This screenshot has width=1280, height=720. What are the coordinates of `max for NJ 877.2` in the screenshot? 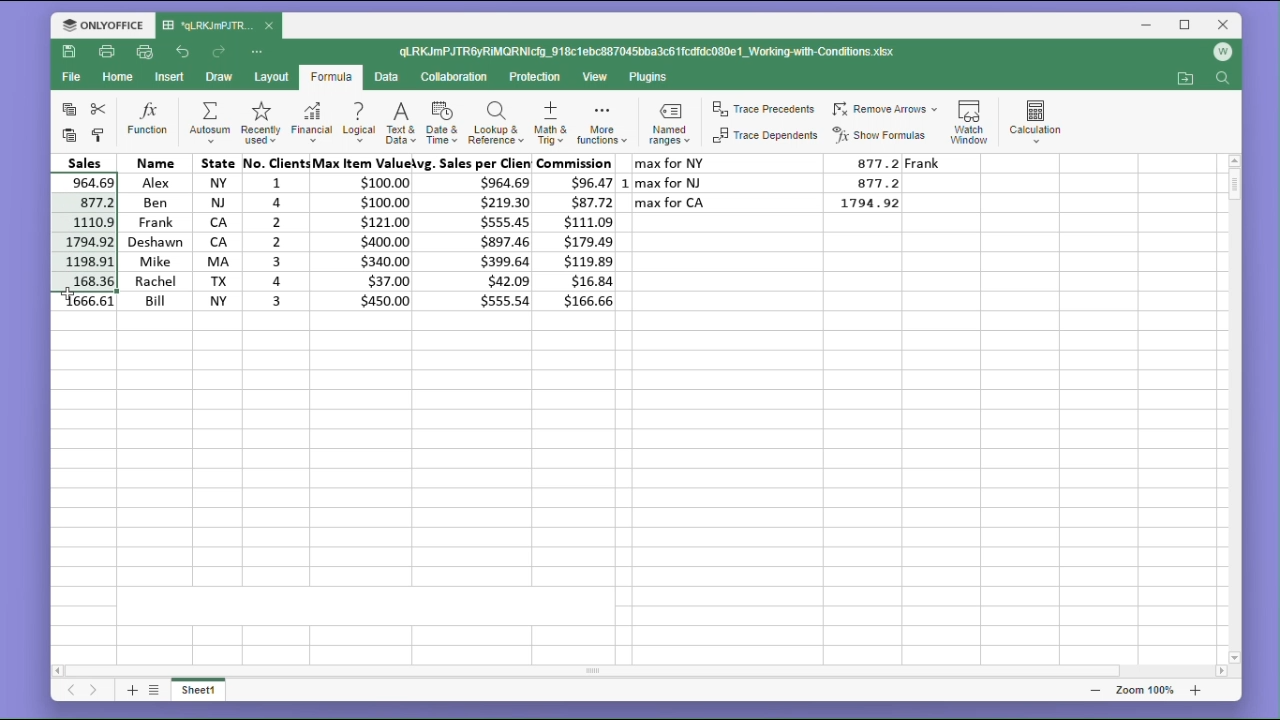 It's located at (774, 182).